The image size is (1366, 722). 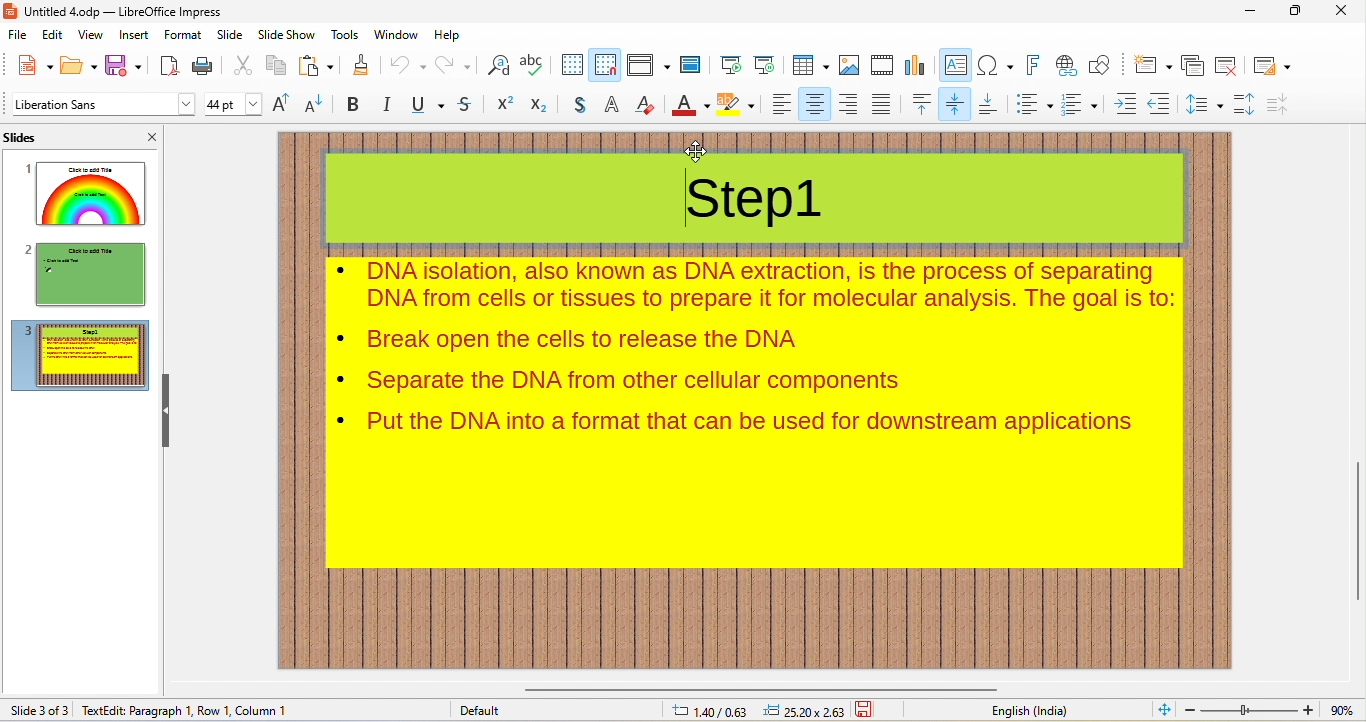 I want to click on slide2, so click(x=79, y=273).